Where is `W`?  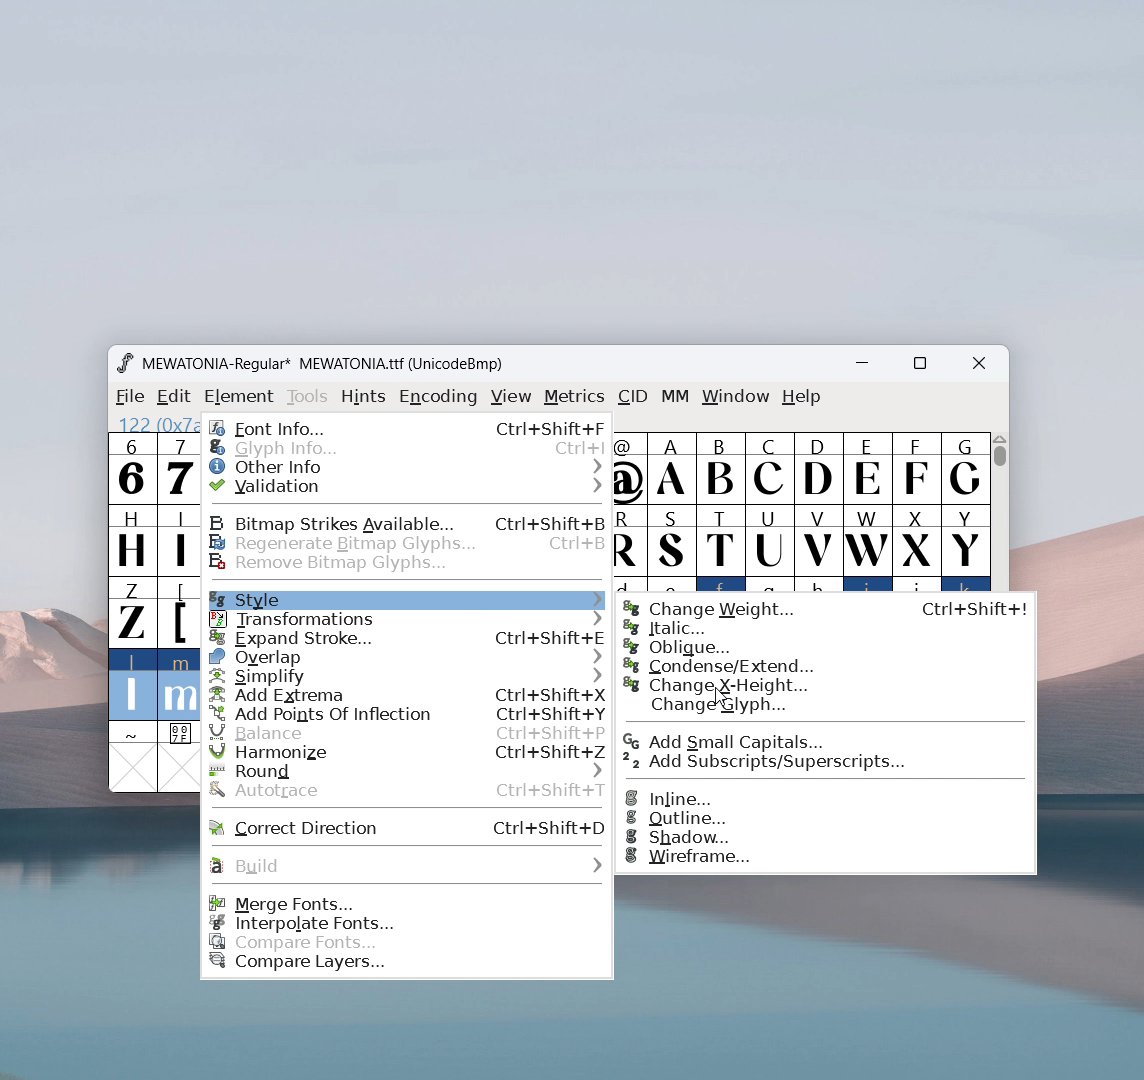
W is located at coordinates (866, 540).